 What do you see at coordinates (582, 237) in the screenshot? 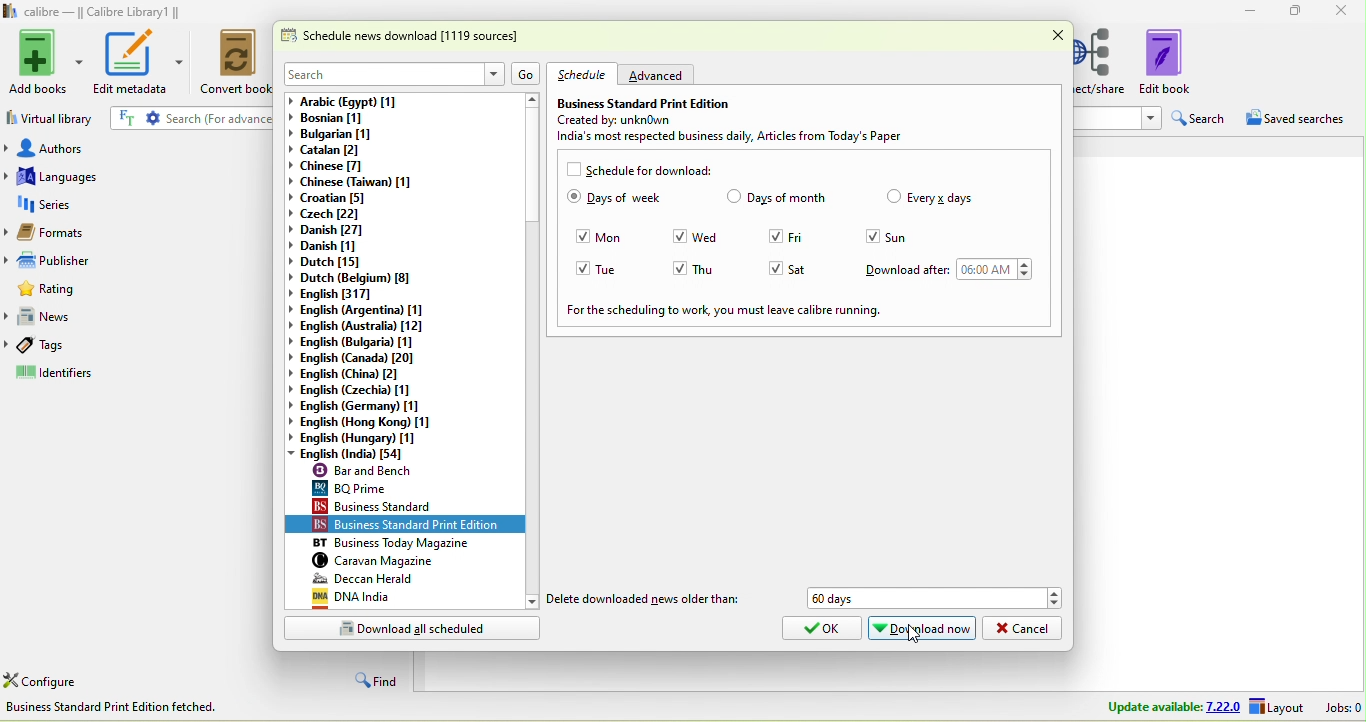
I see `Checkbox` at bounding box center [582, 237].